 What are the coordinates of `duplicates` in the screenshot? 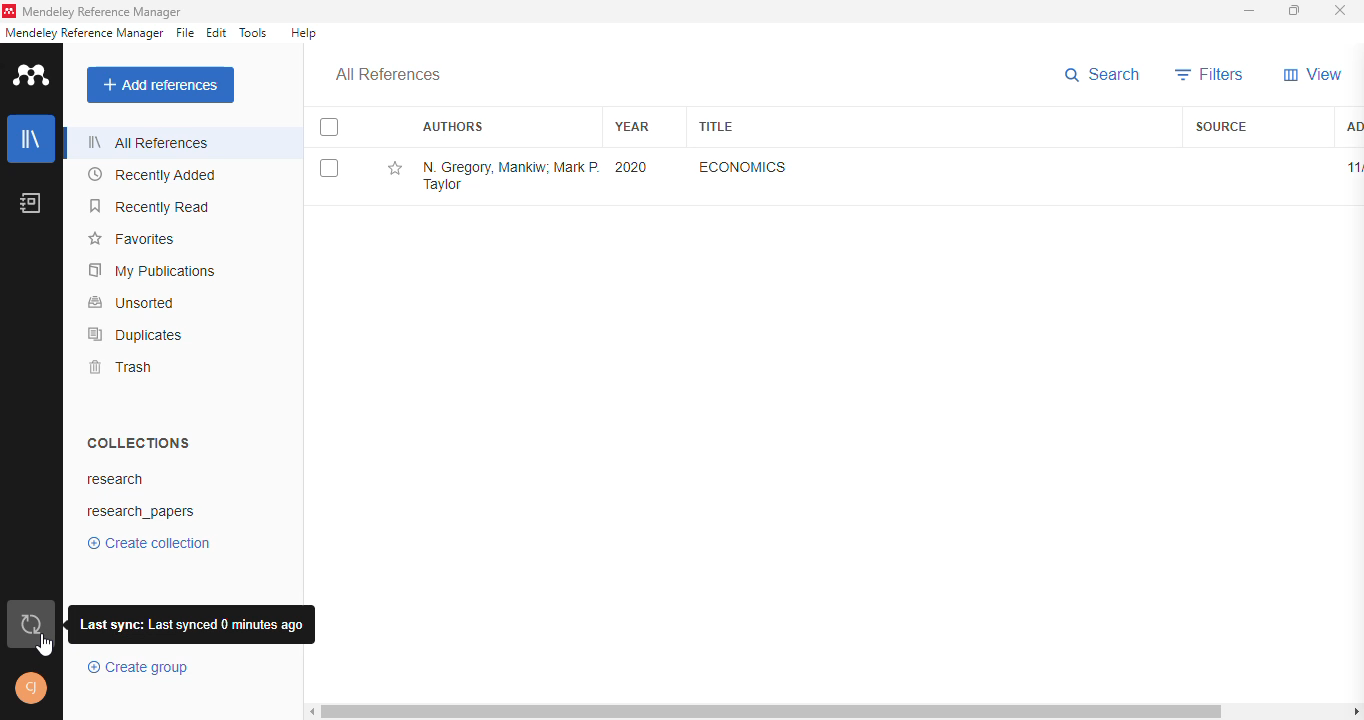 It's located at (135, 335).